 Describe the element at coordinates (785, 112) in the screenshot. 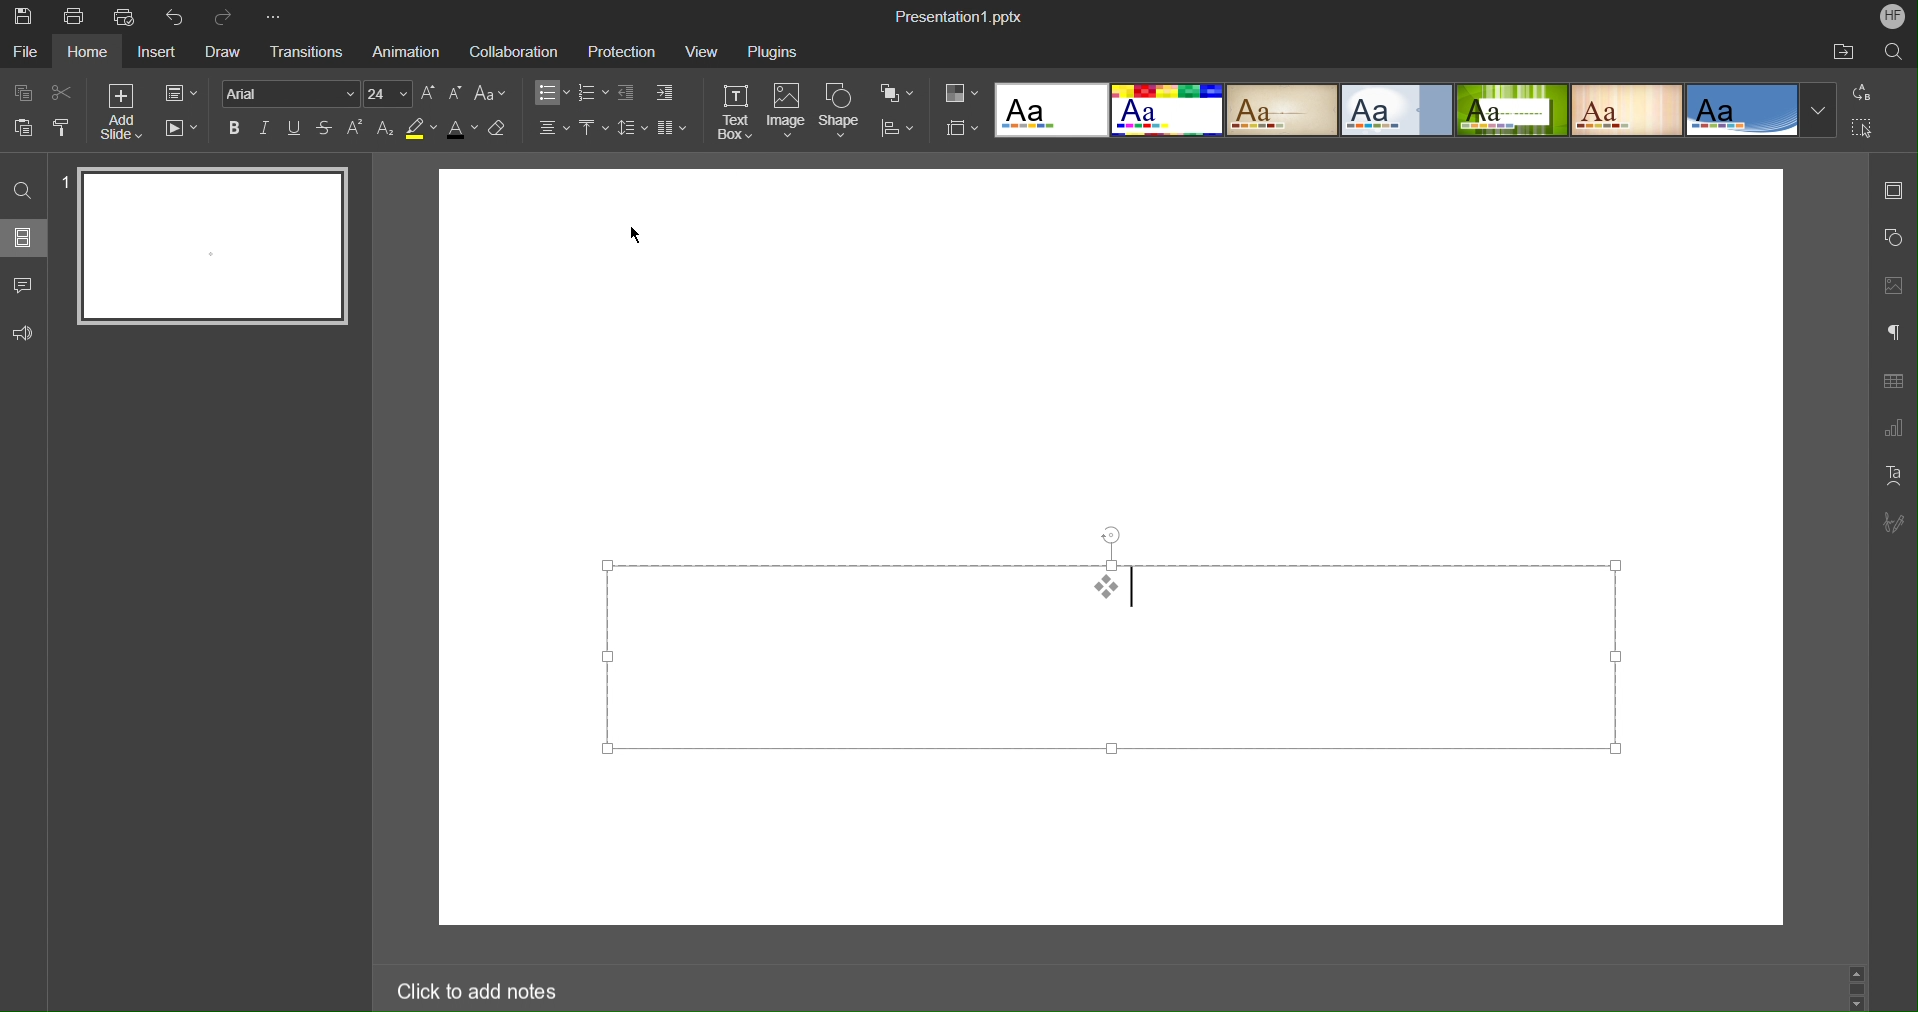

I see `Image` at that location.